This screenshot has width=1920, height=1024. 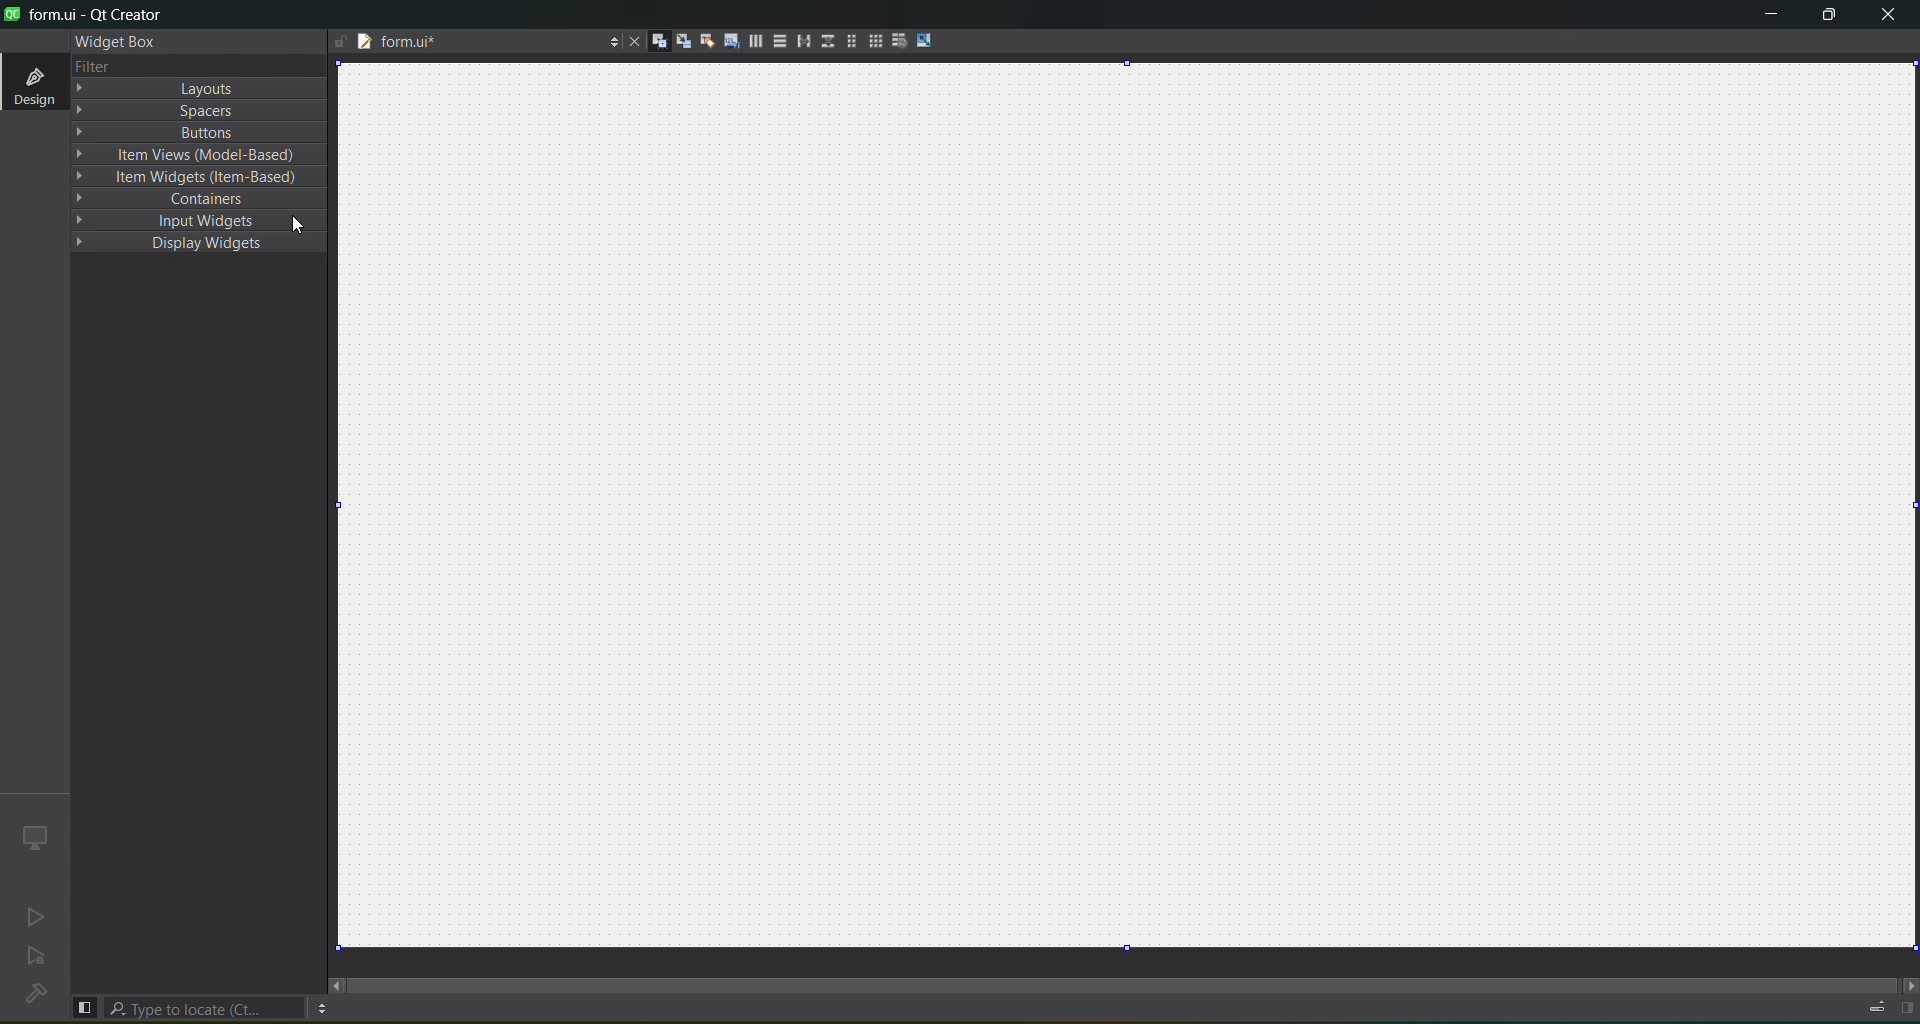 What do you see at coordinates (172, 111) in the screenshot?
I see `spaces` at bounding box center [172, 111].